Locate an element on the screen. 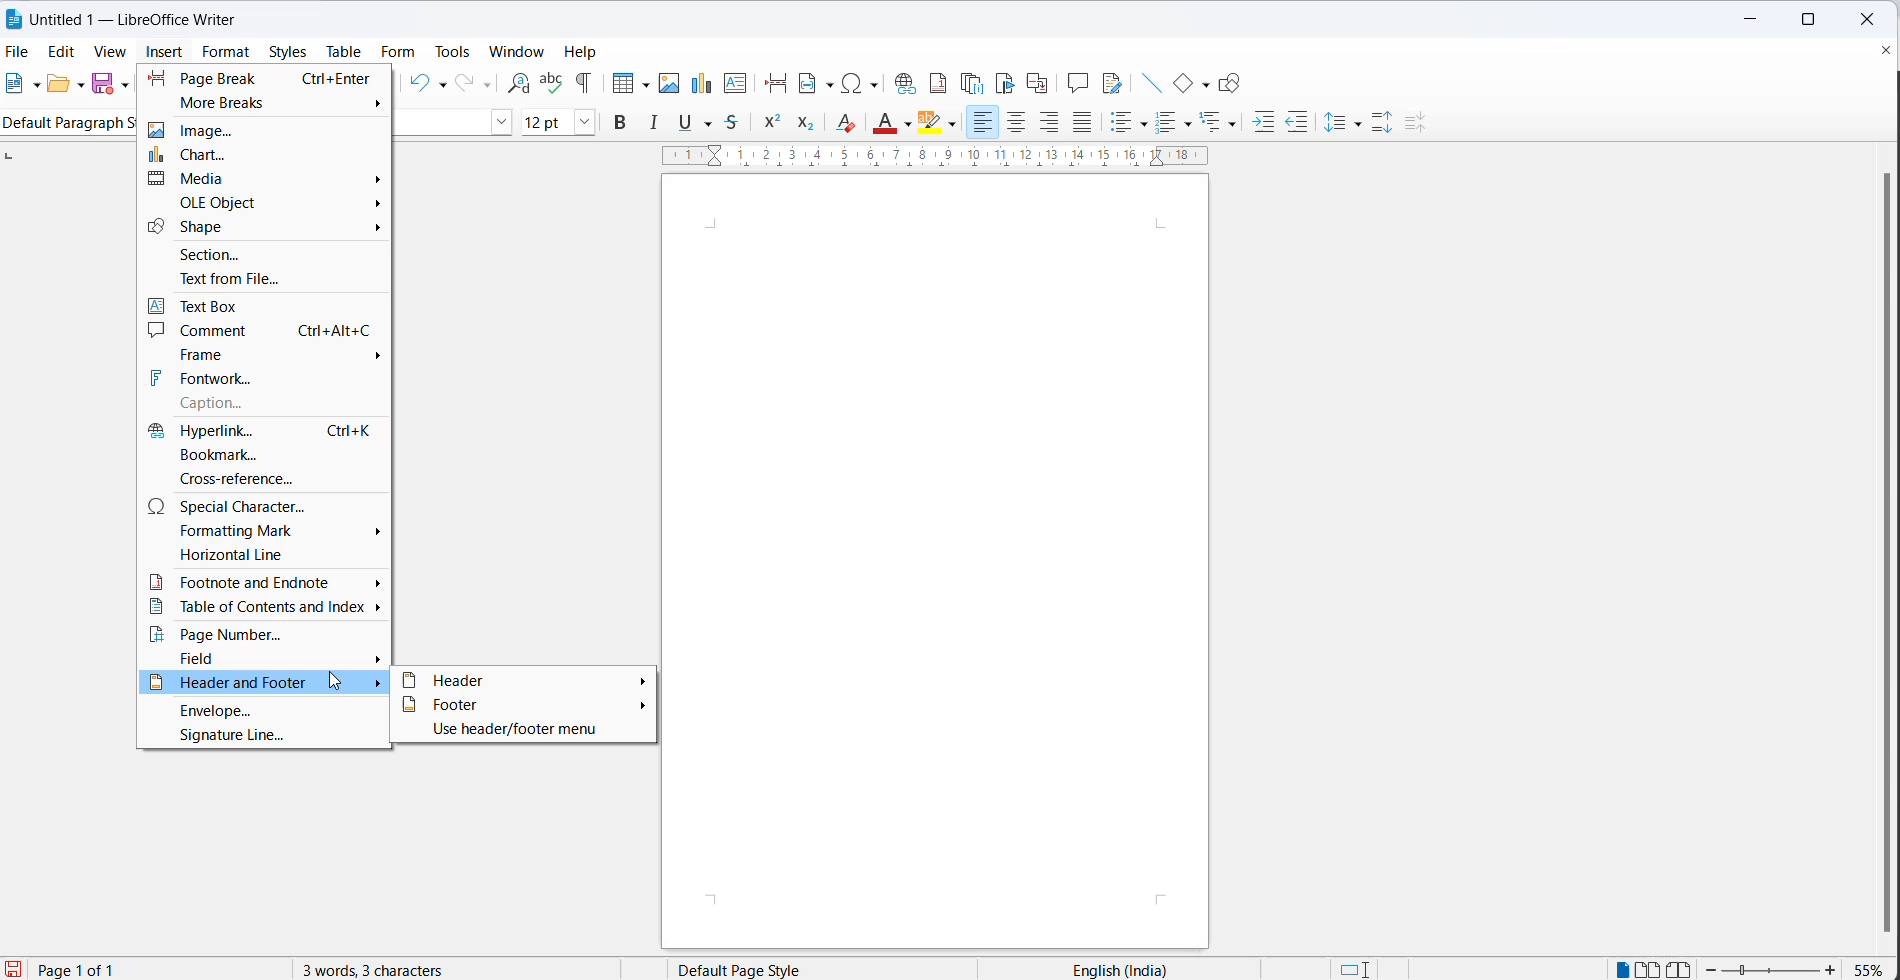  show draw functions is located at coordinates (1237, 83).